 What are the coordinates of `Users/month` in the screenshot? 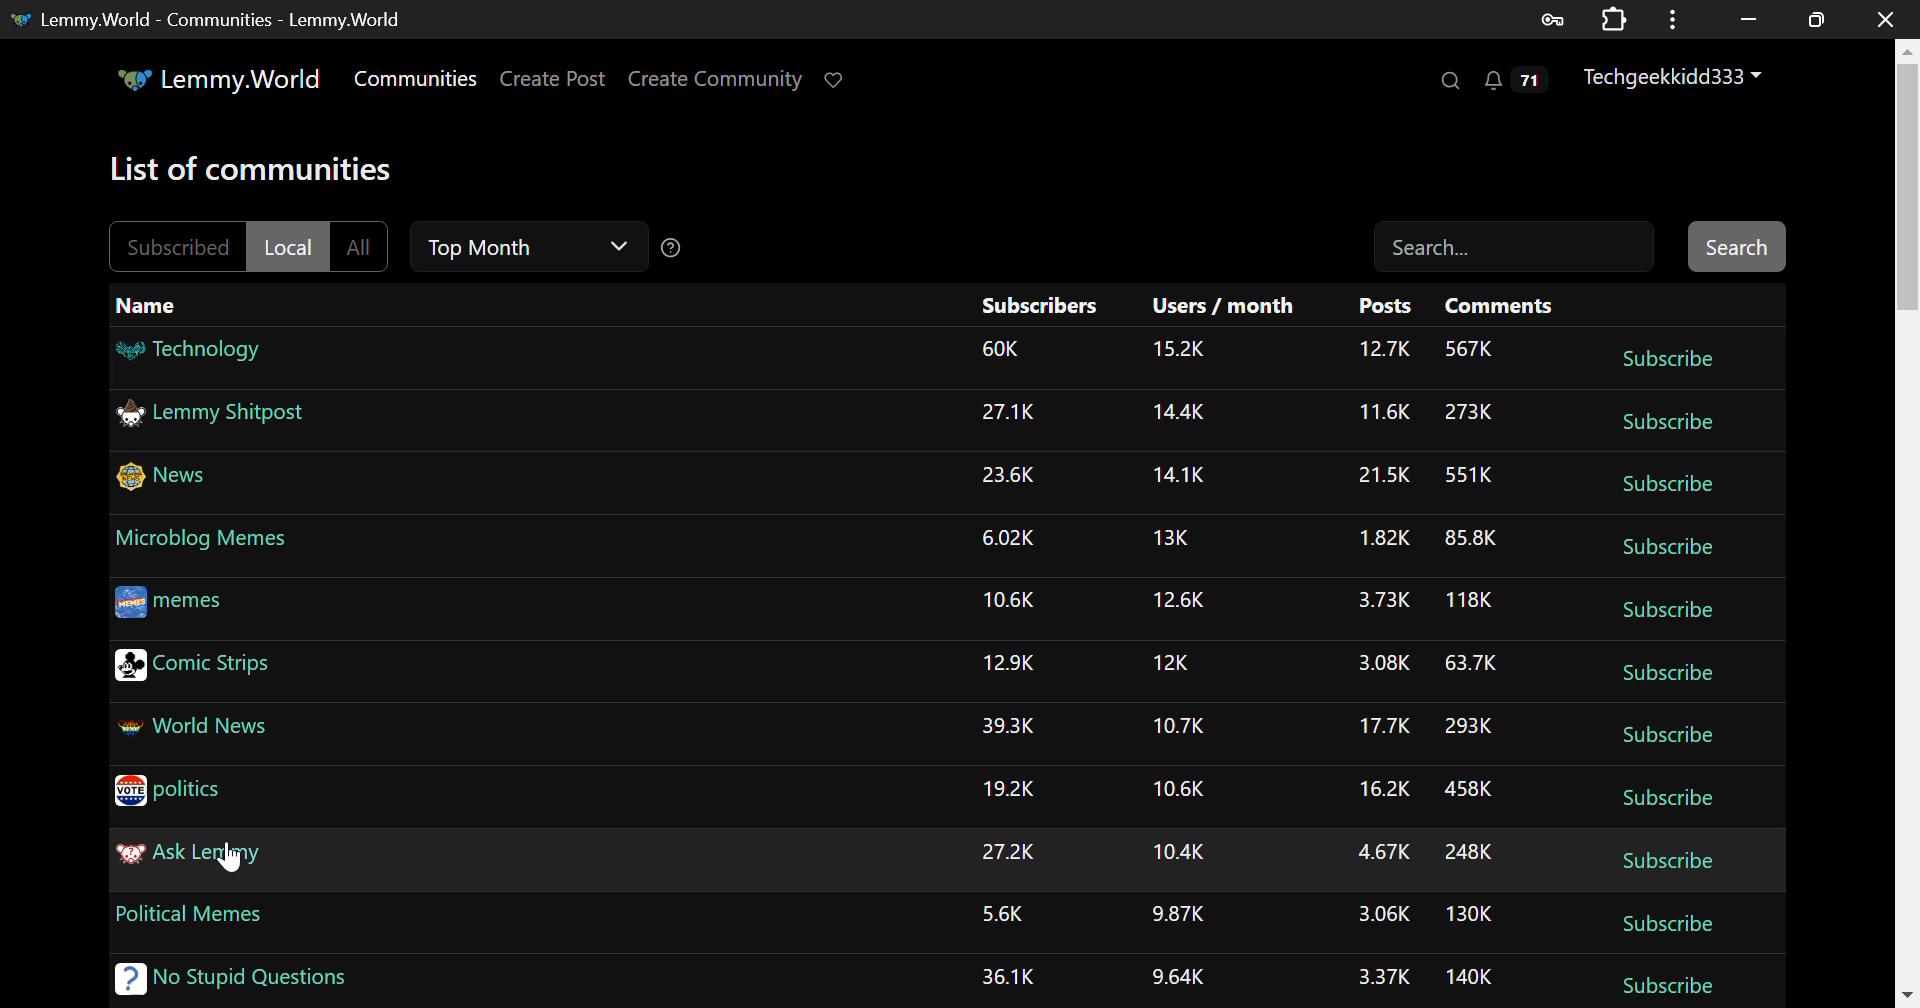 It's located at (1229, 302).